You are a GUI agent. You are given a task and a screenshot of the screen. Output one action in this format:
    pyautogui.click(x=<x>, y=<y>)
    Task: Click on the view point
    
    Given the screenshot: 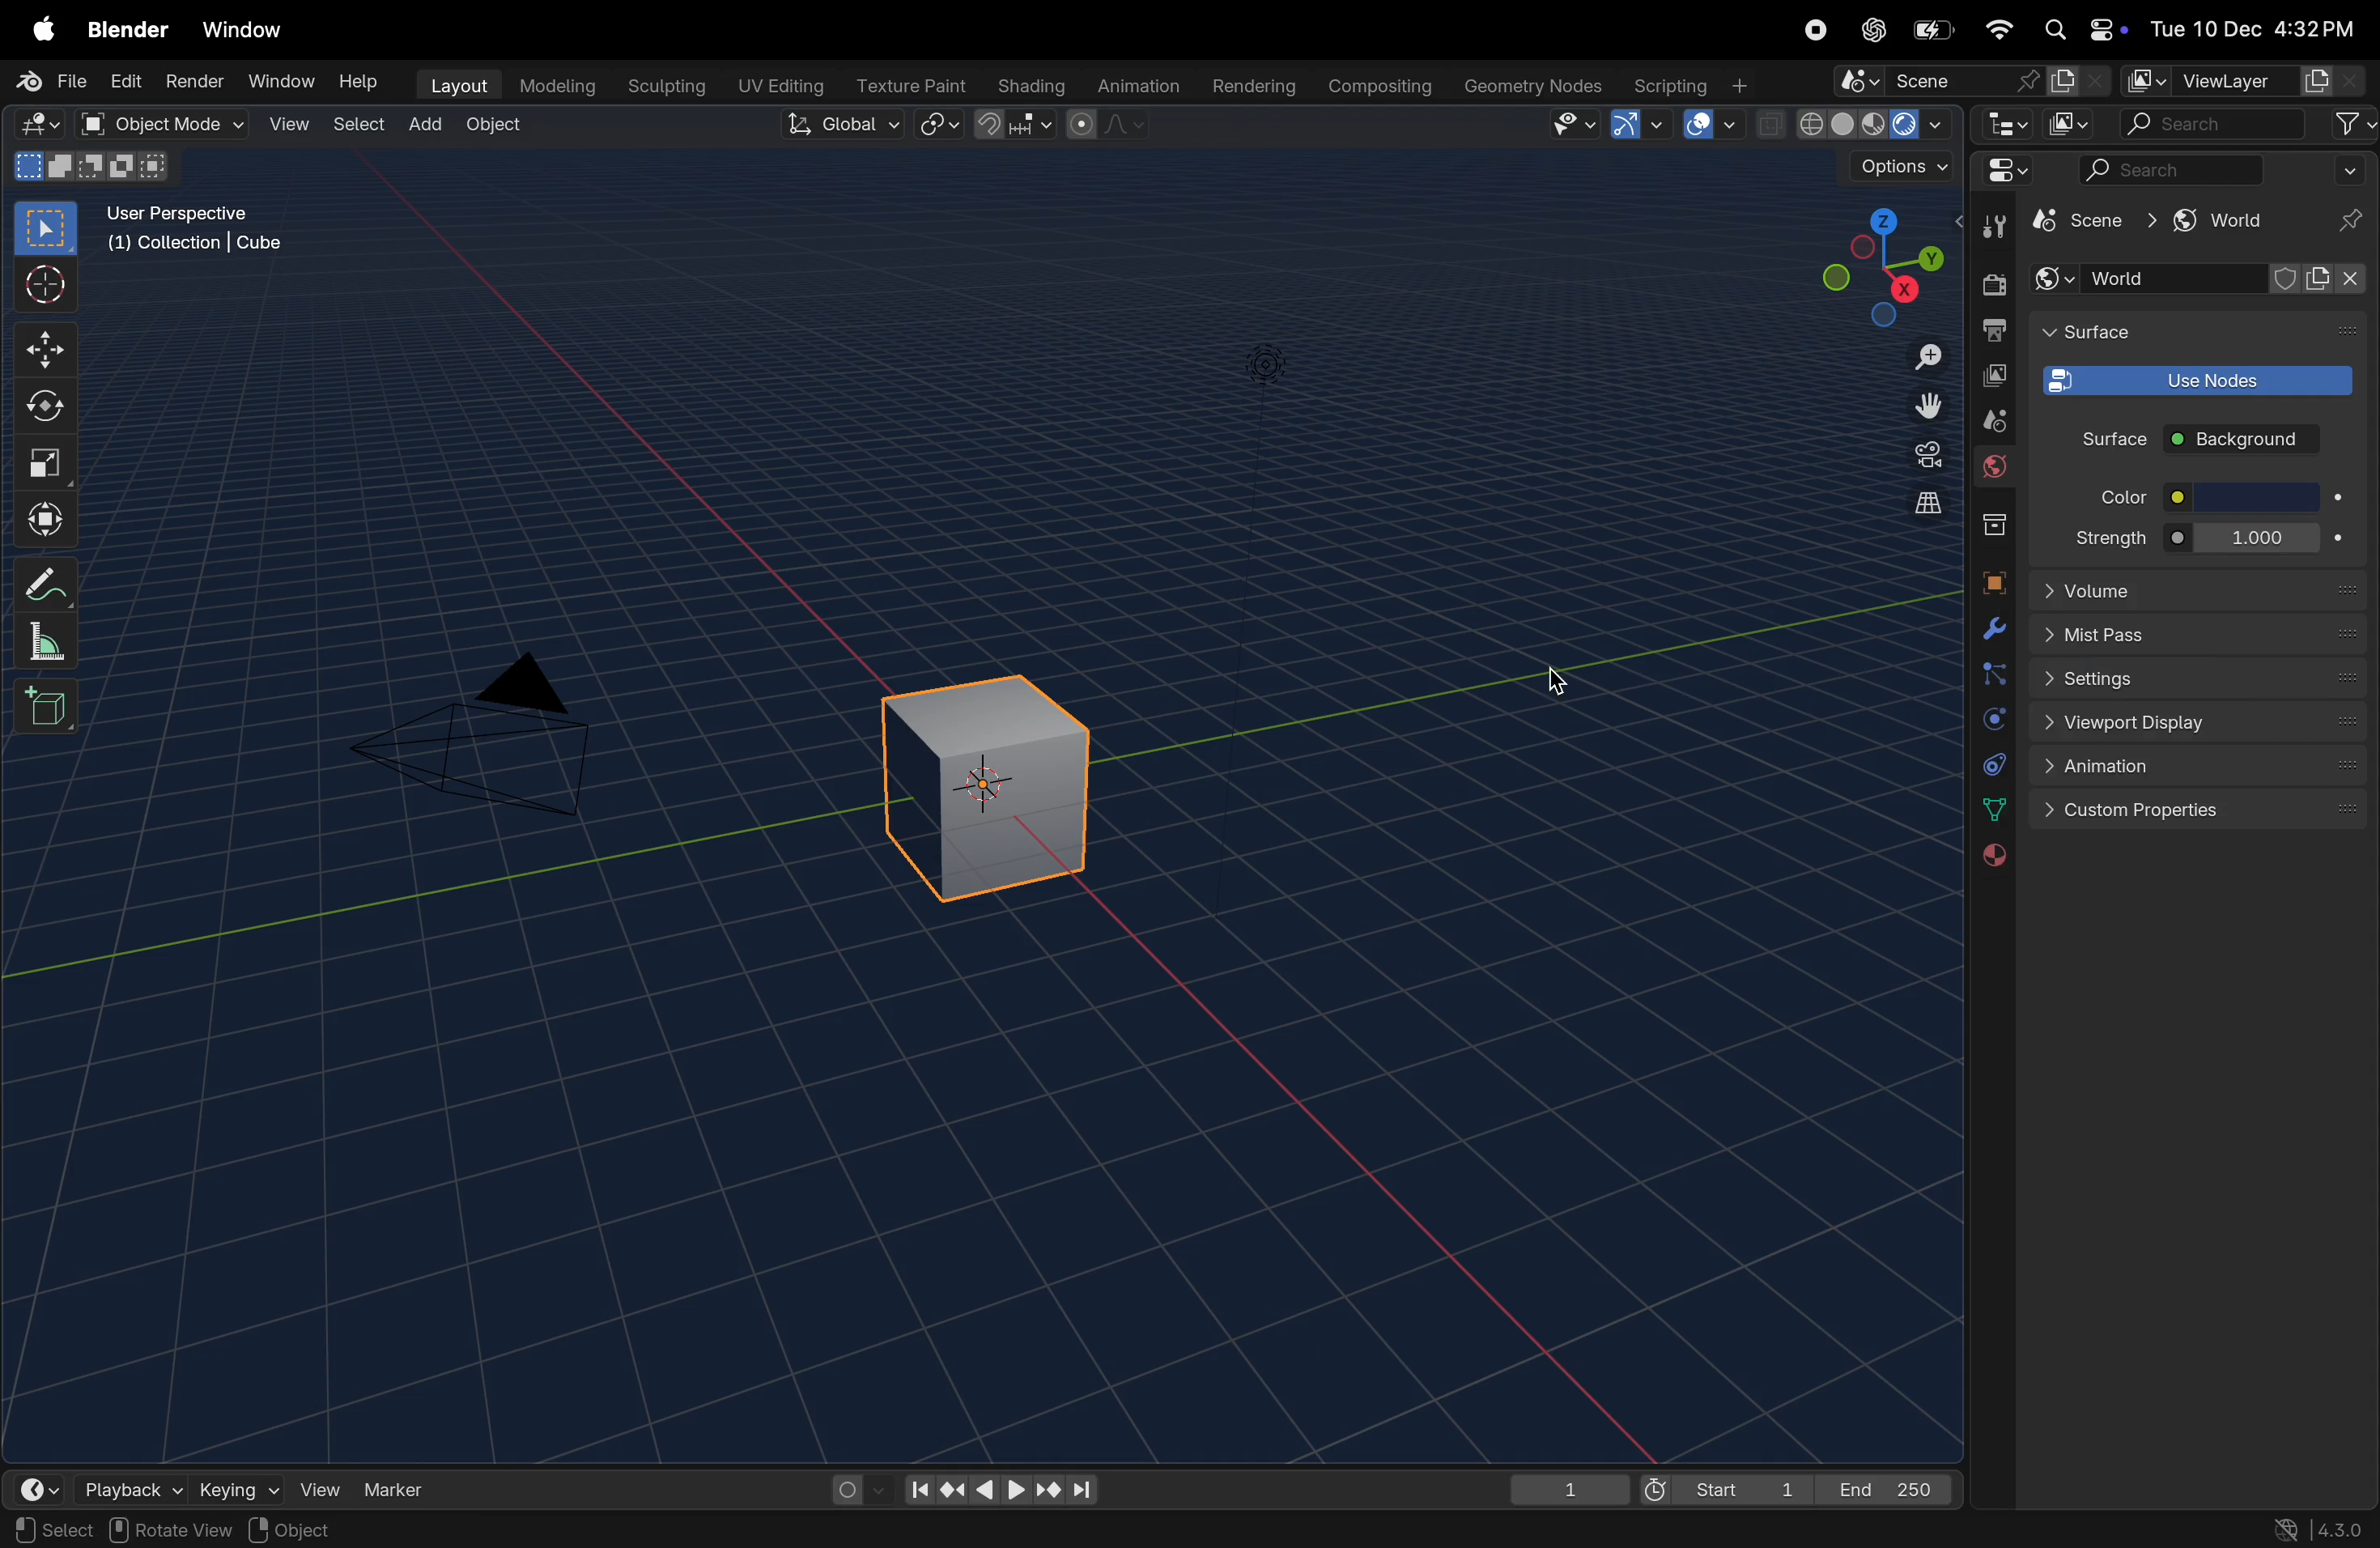 What is the action you would take?
    pyautogui.click(x=1879, y=264)
    